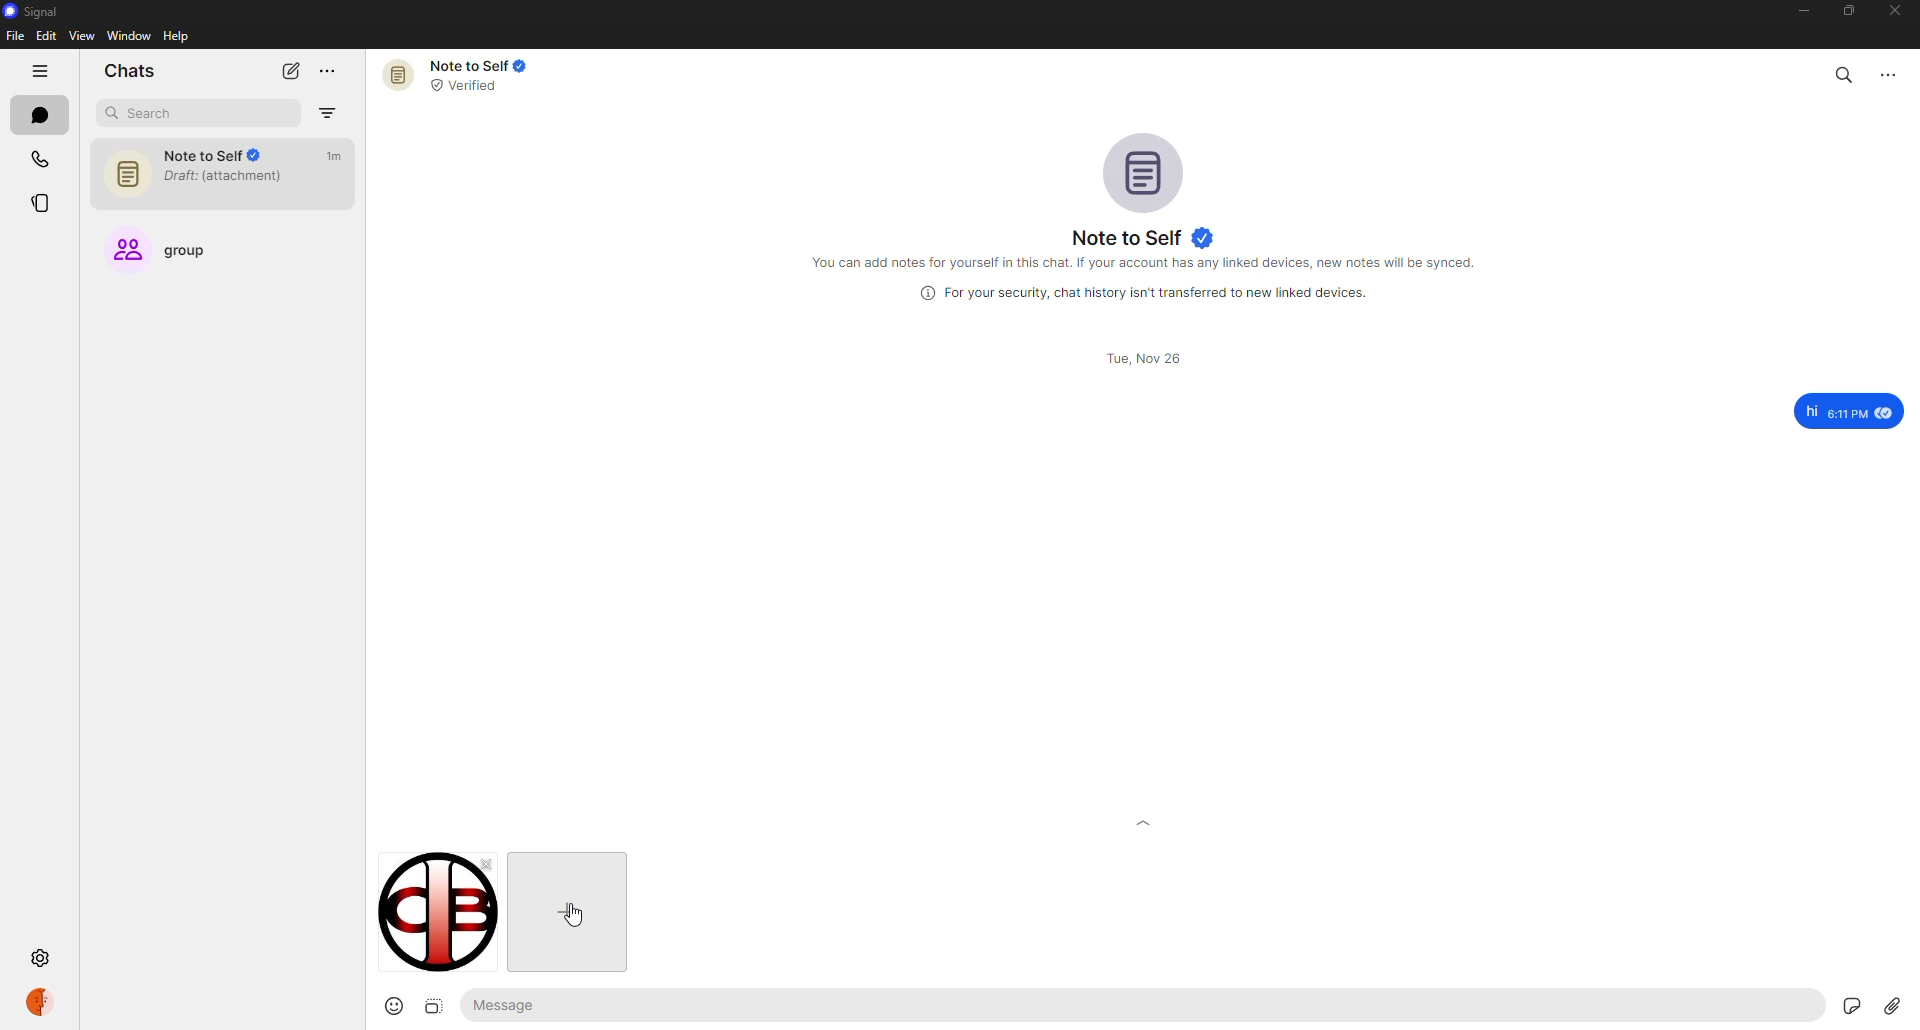  What do you see at coordinates (1143, 237) in the screenshot?
I see `note to self` at bounding box center [1143, 237].